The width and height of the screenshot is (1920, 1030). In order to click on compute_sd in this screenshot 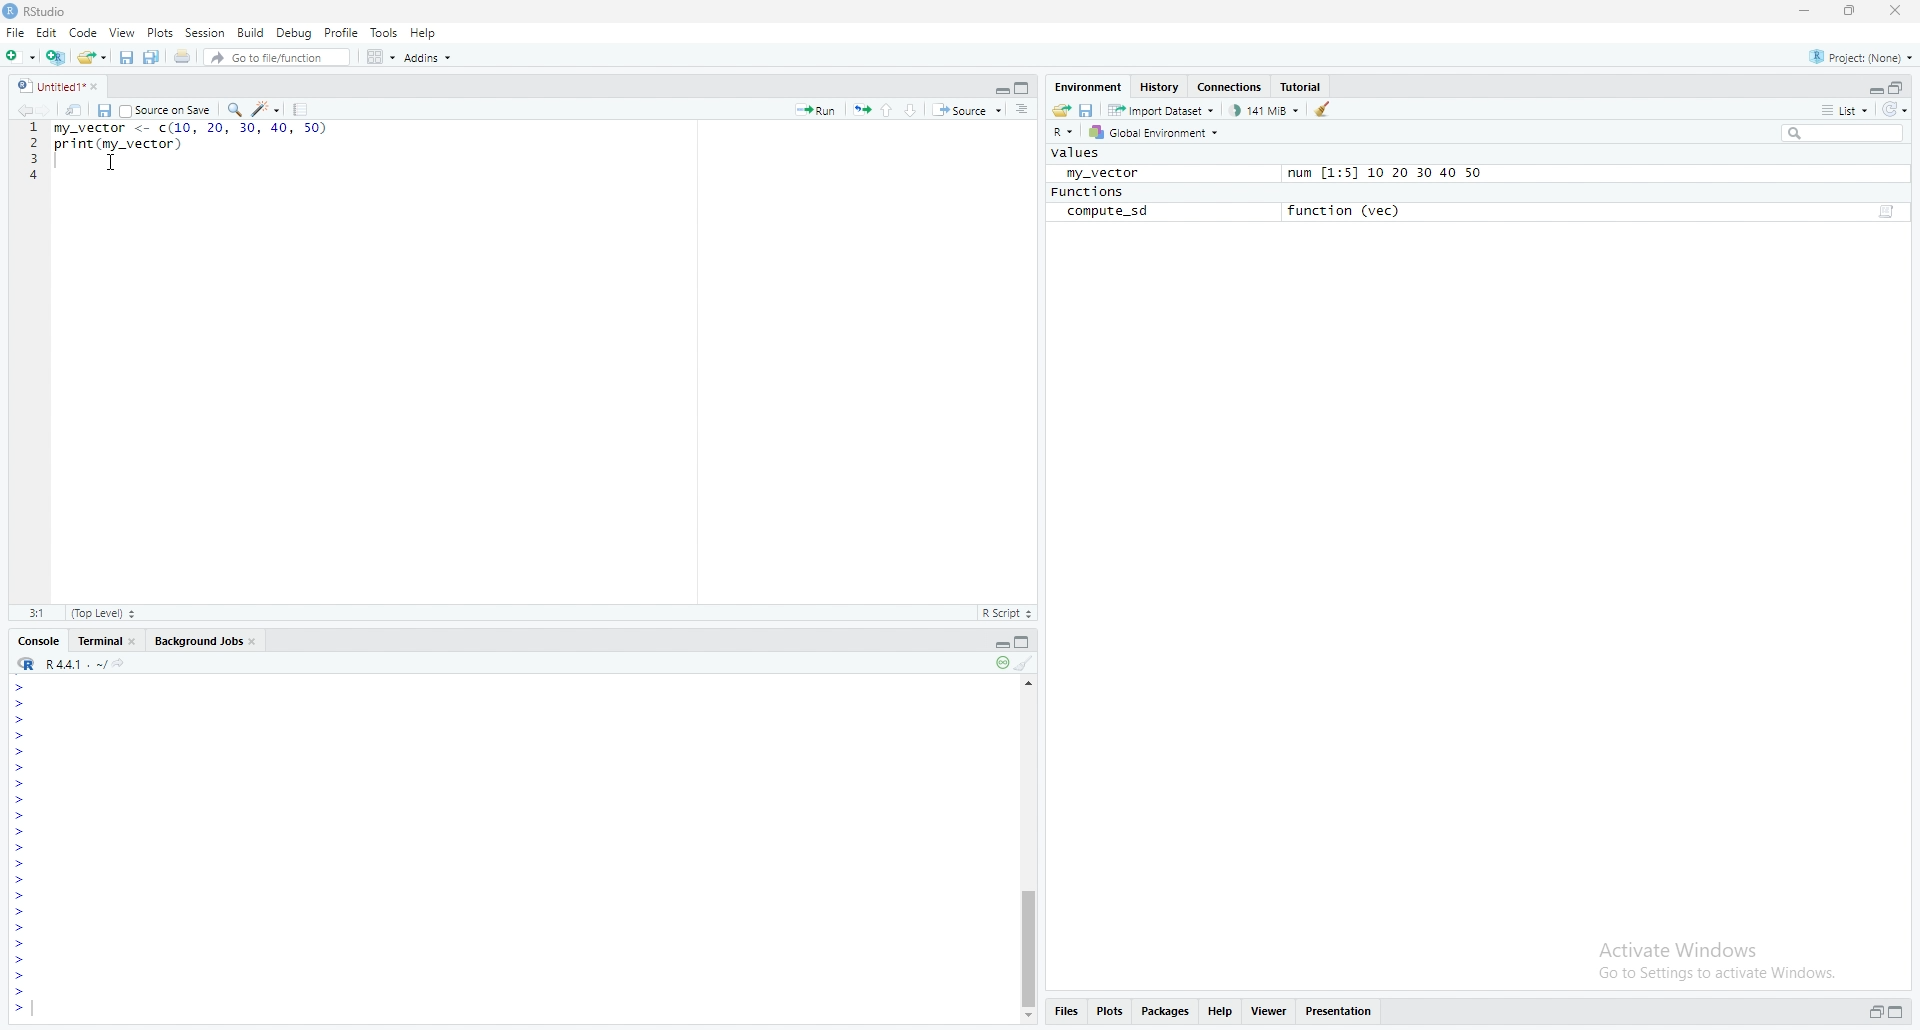, I will do `click(1107, 212)`.